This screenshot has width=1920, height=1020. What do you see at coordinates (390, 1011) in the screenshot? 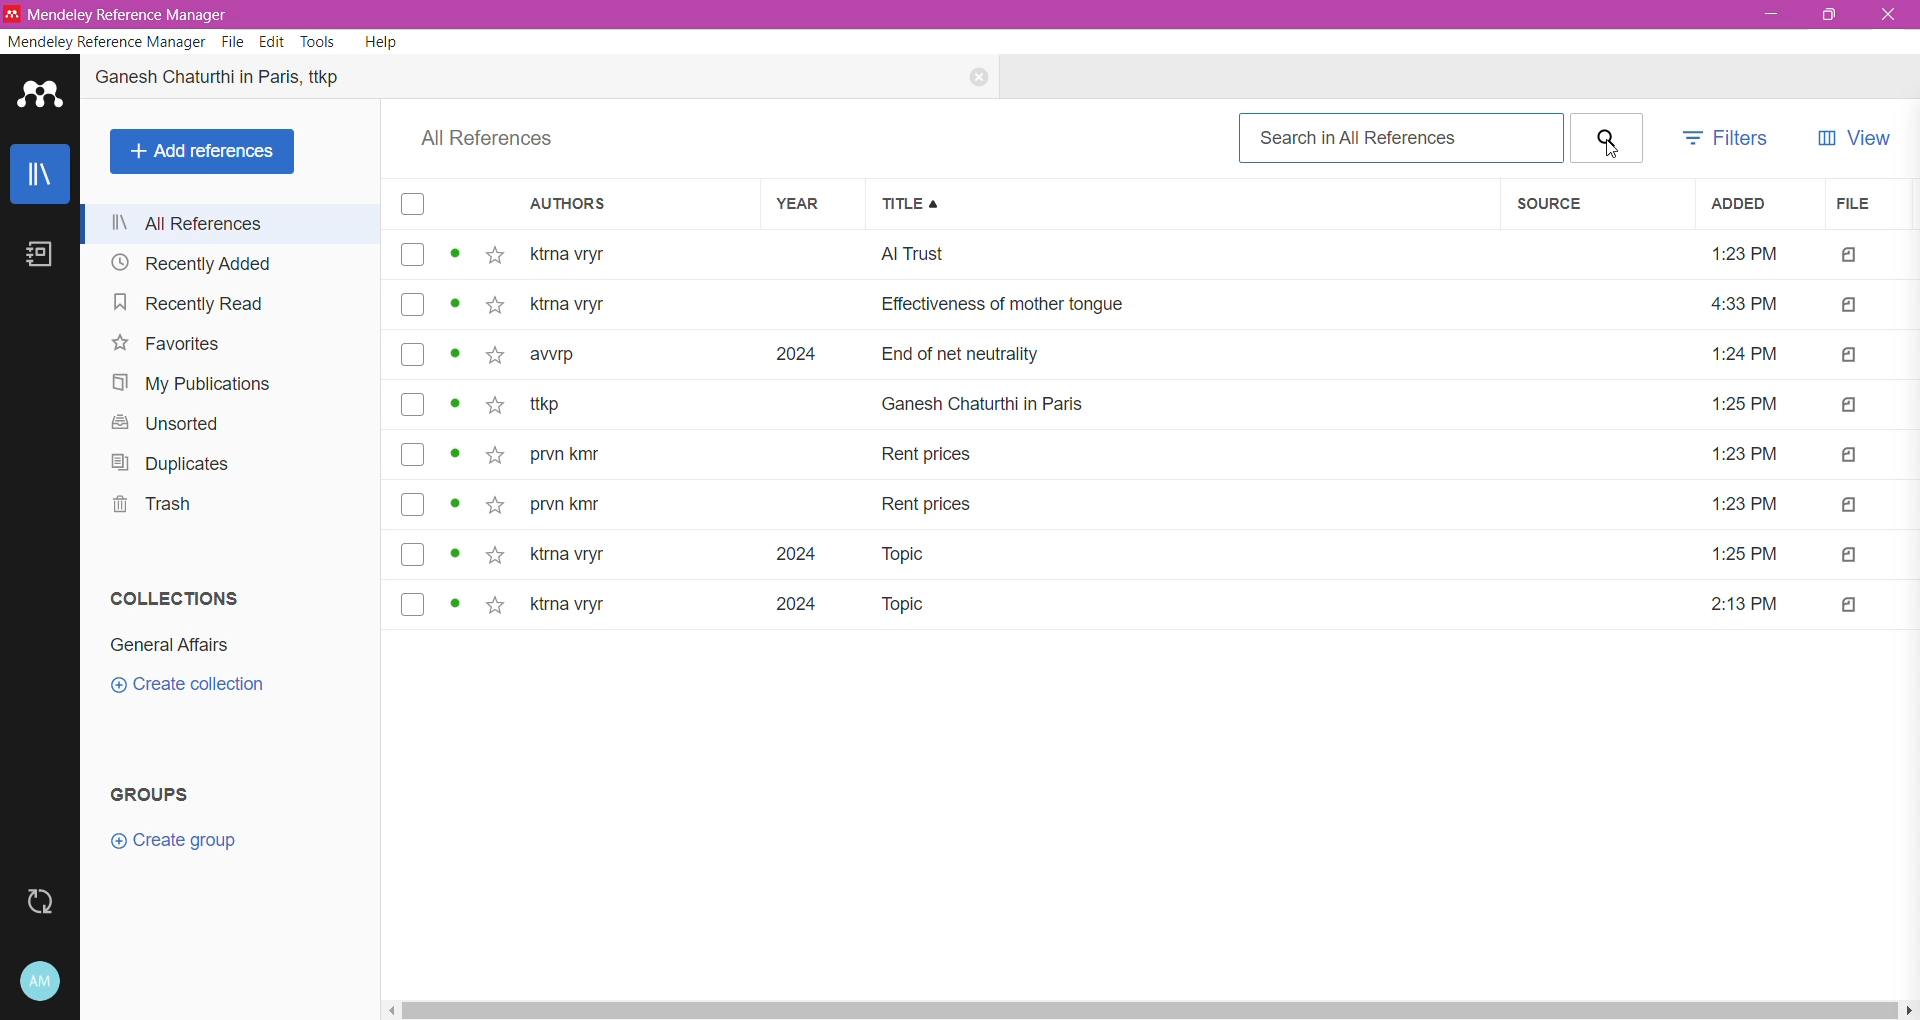
I see `move left` at bounding box center [390, 1011].